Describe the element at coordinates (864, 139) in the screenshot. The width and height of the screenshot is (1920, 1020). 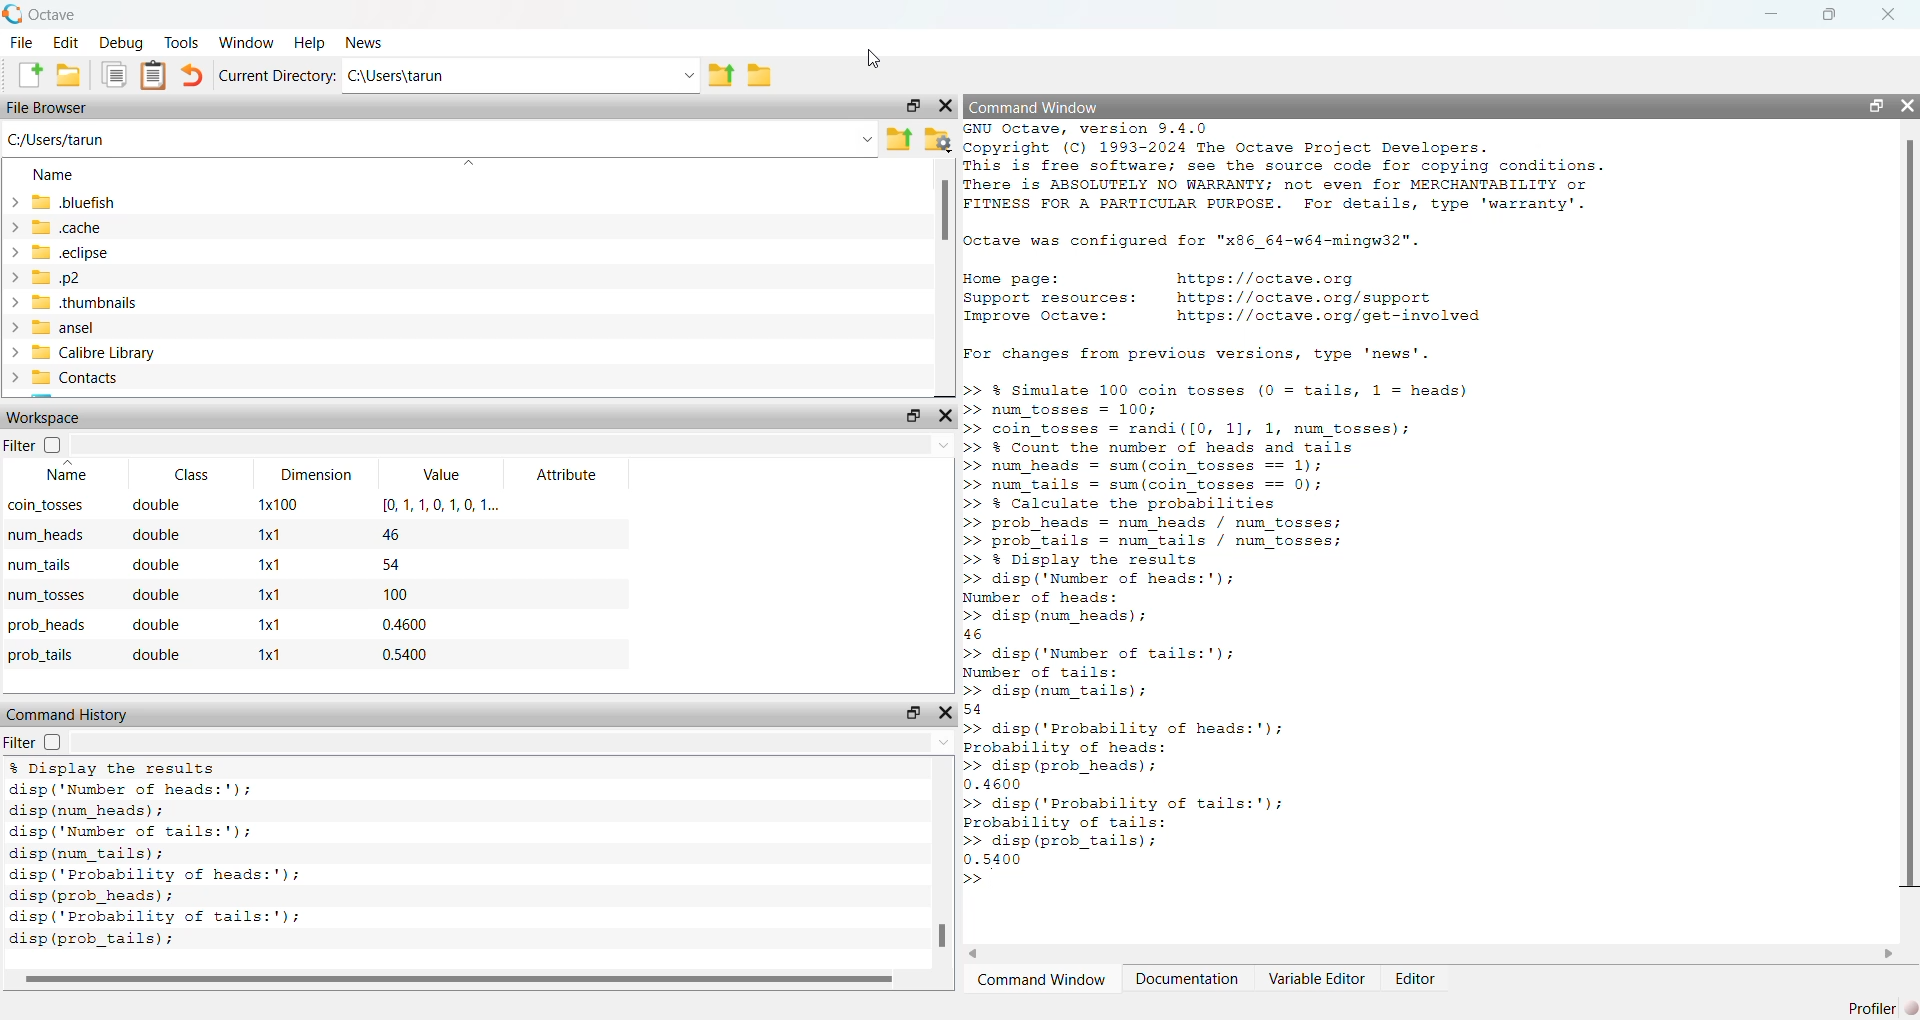
I see `dropdown` at that location.